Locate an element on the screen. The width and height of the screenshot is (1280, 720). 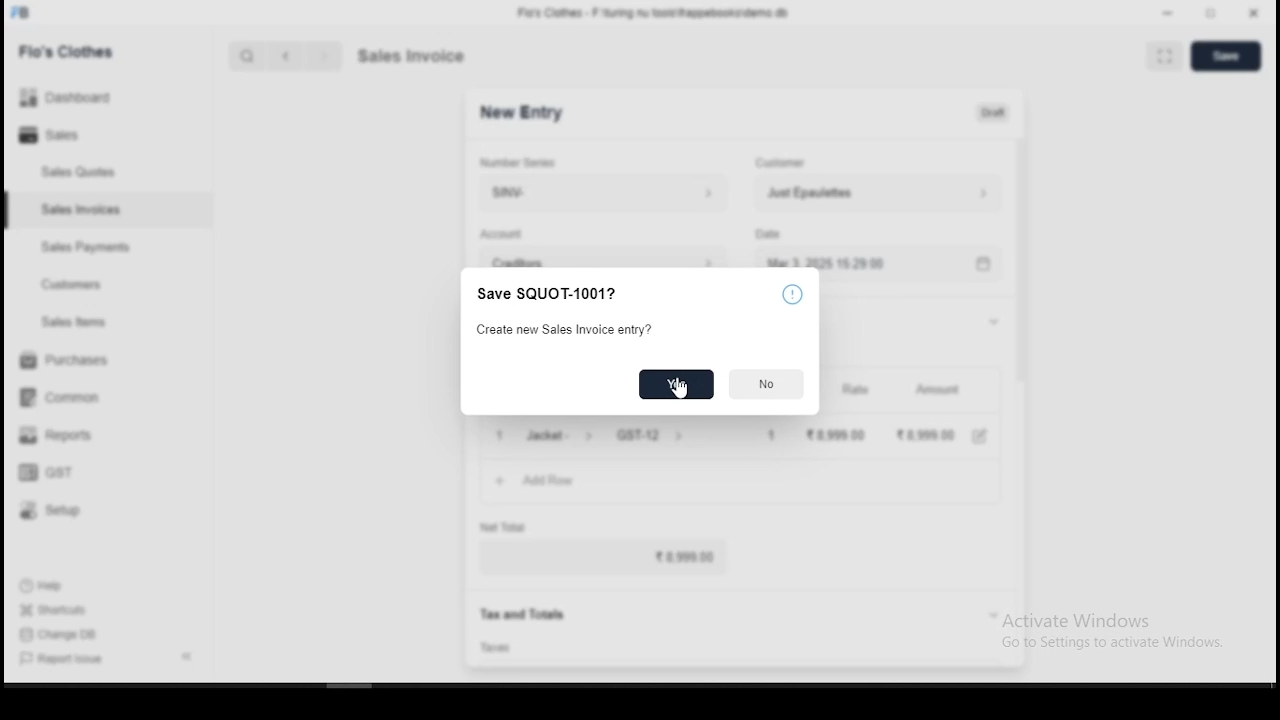
GST-12 > is located at coordinates (653, 435).